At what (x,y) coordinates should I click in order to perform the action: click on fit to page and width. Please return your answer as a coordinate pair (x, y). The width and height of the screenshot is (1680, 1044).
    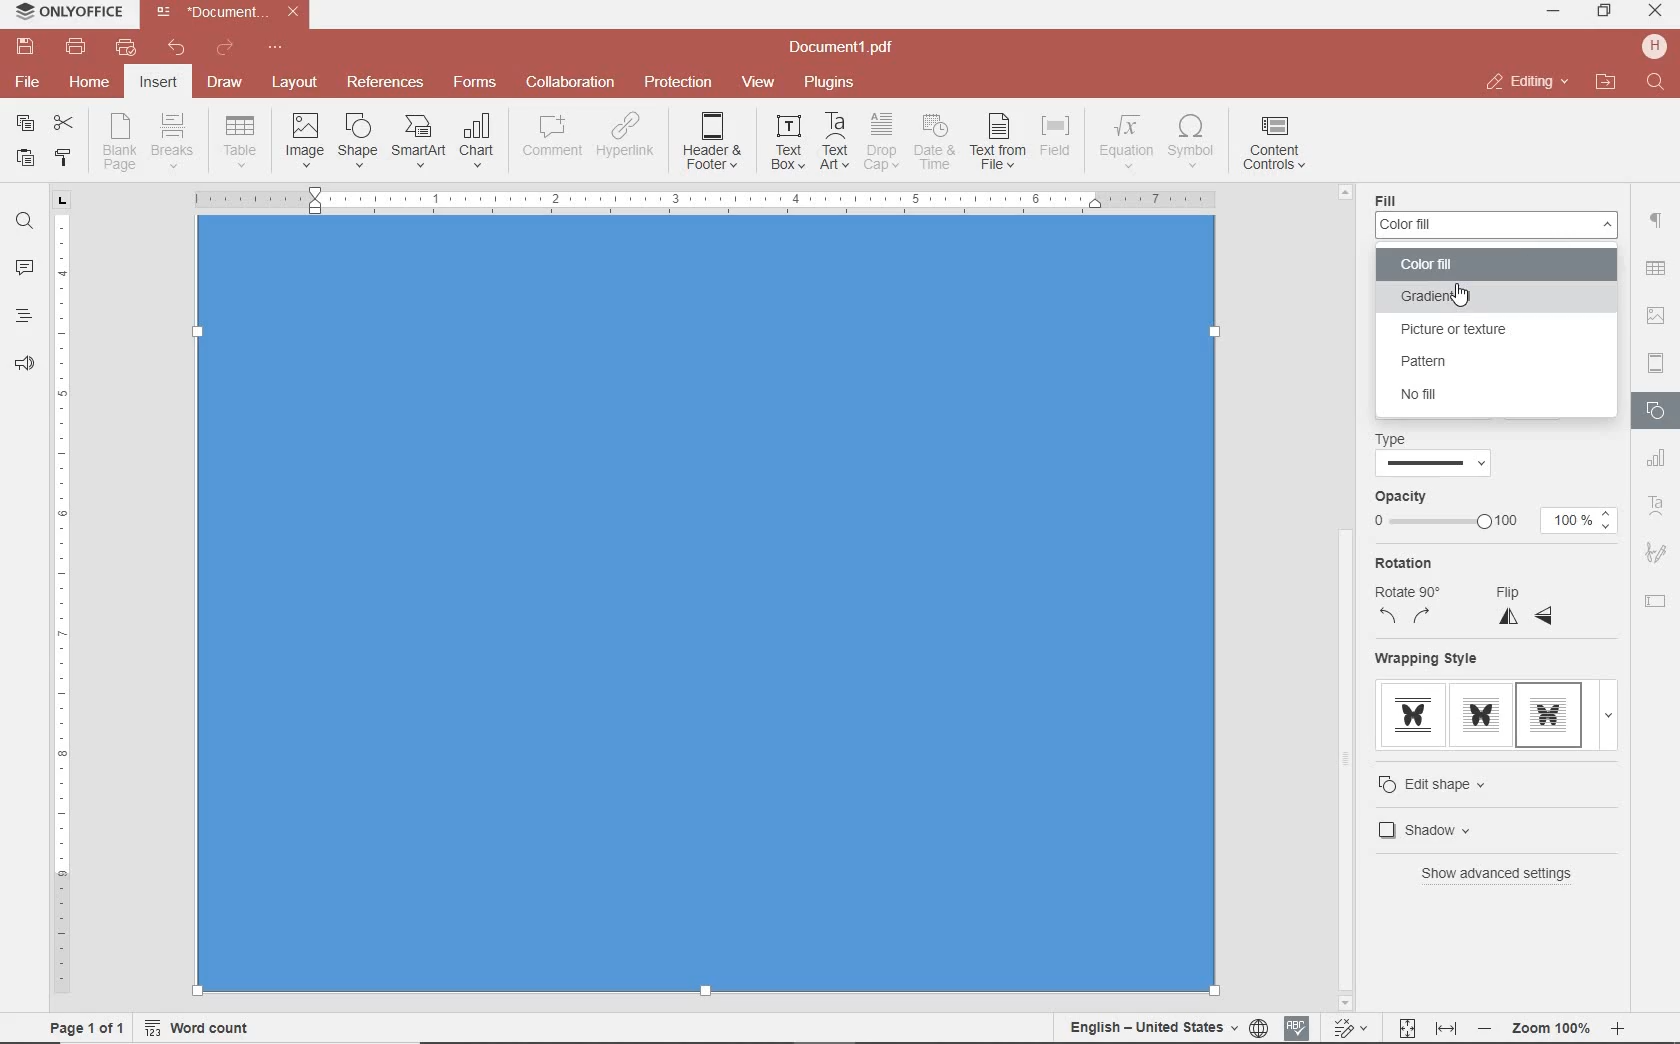
    Looking at the image, I should click on (1424, 1029).